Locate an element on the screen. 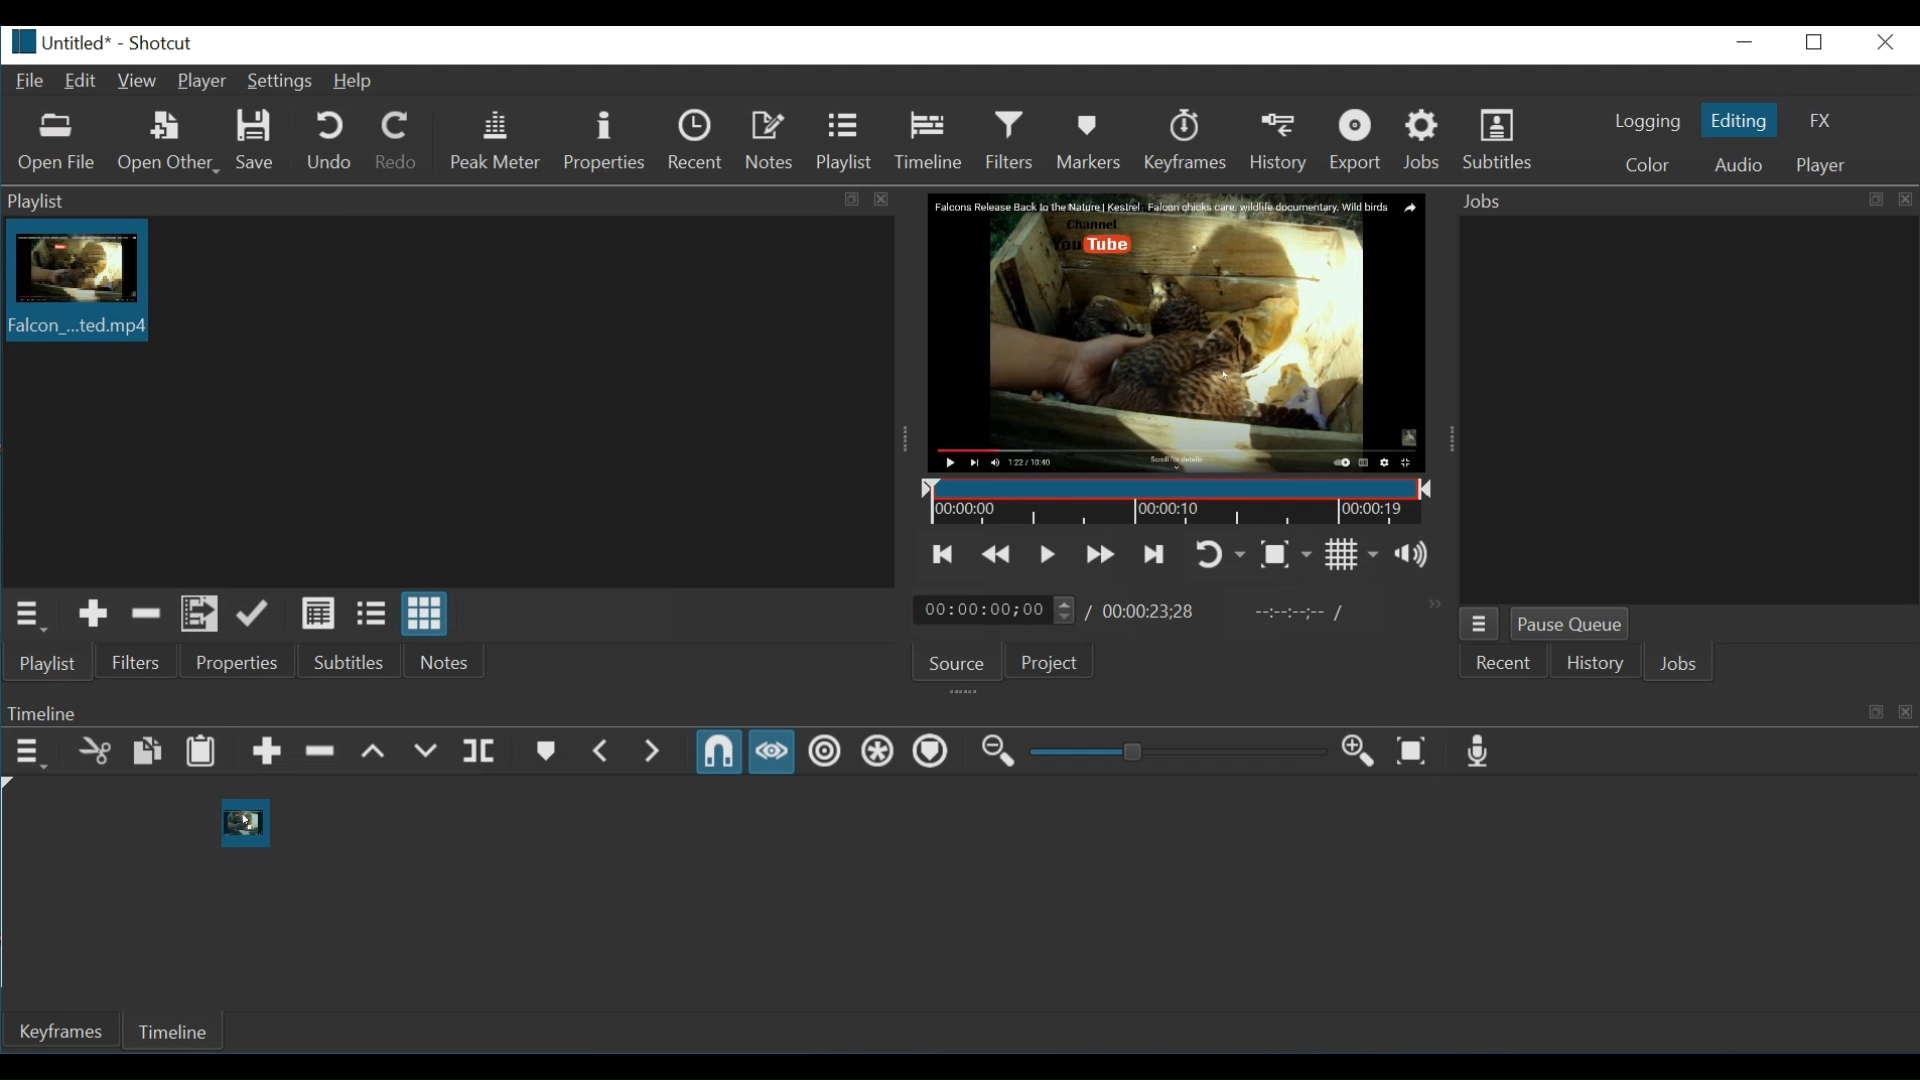 This screenshot has width=1920, height=1080. Add the source to the playlist is located at coordinates (95, 615).